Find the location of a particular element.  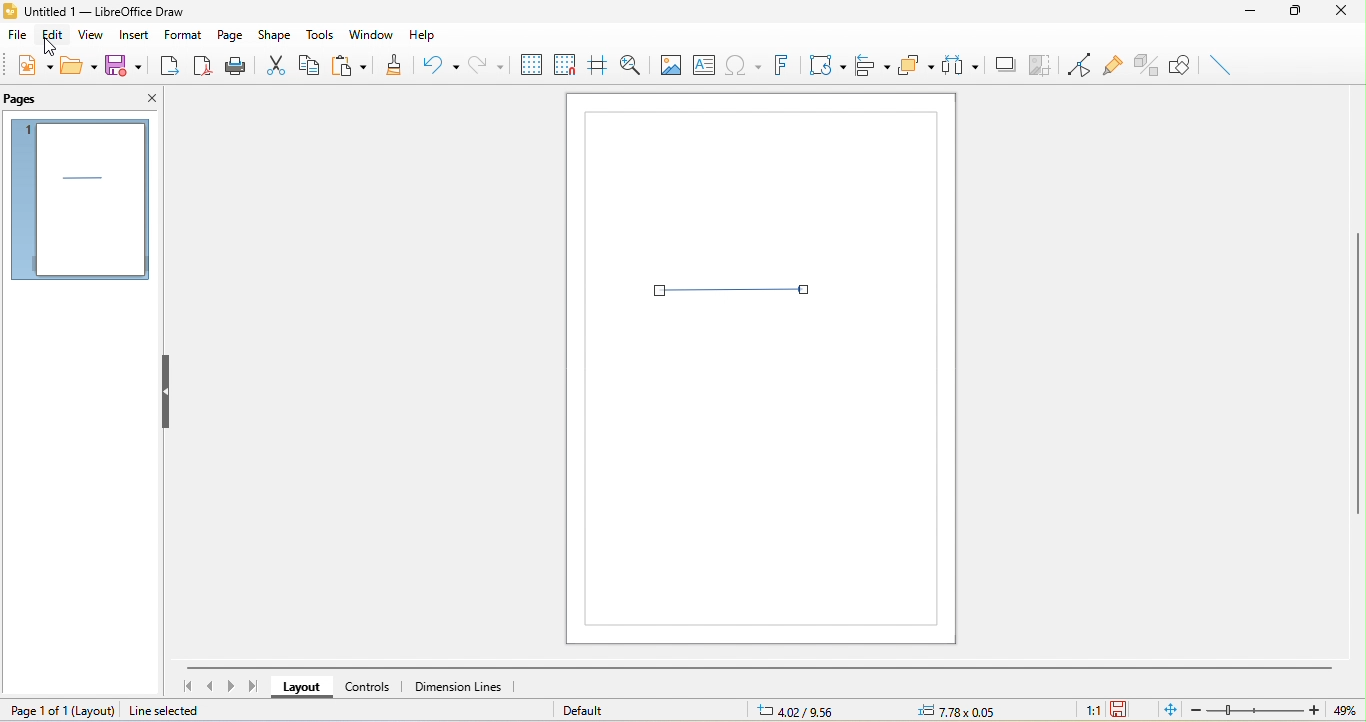

snap to grid is located at coordinates (564, 62).